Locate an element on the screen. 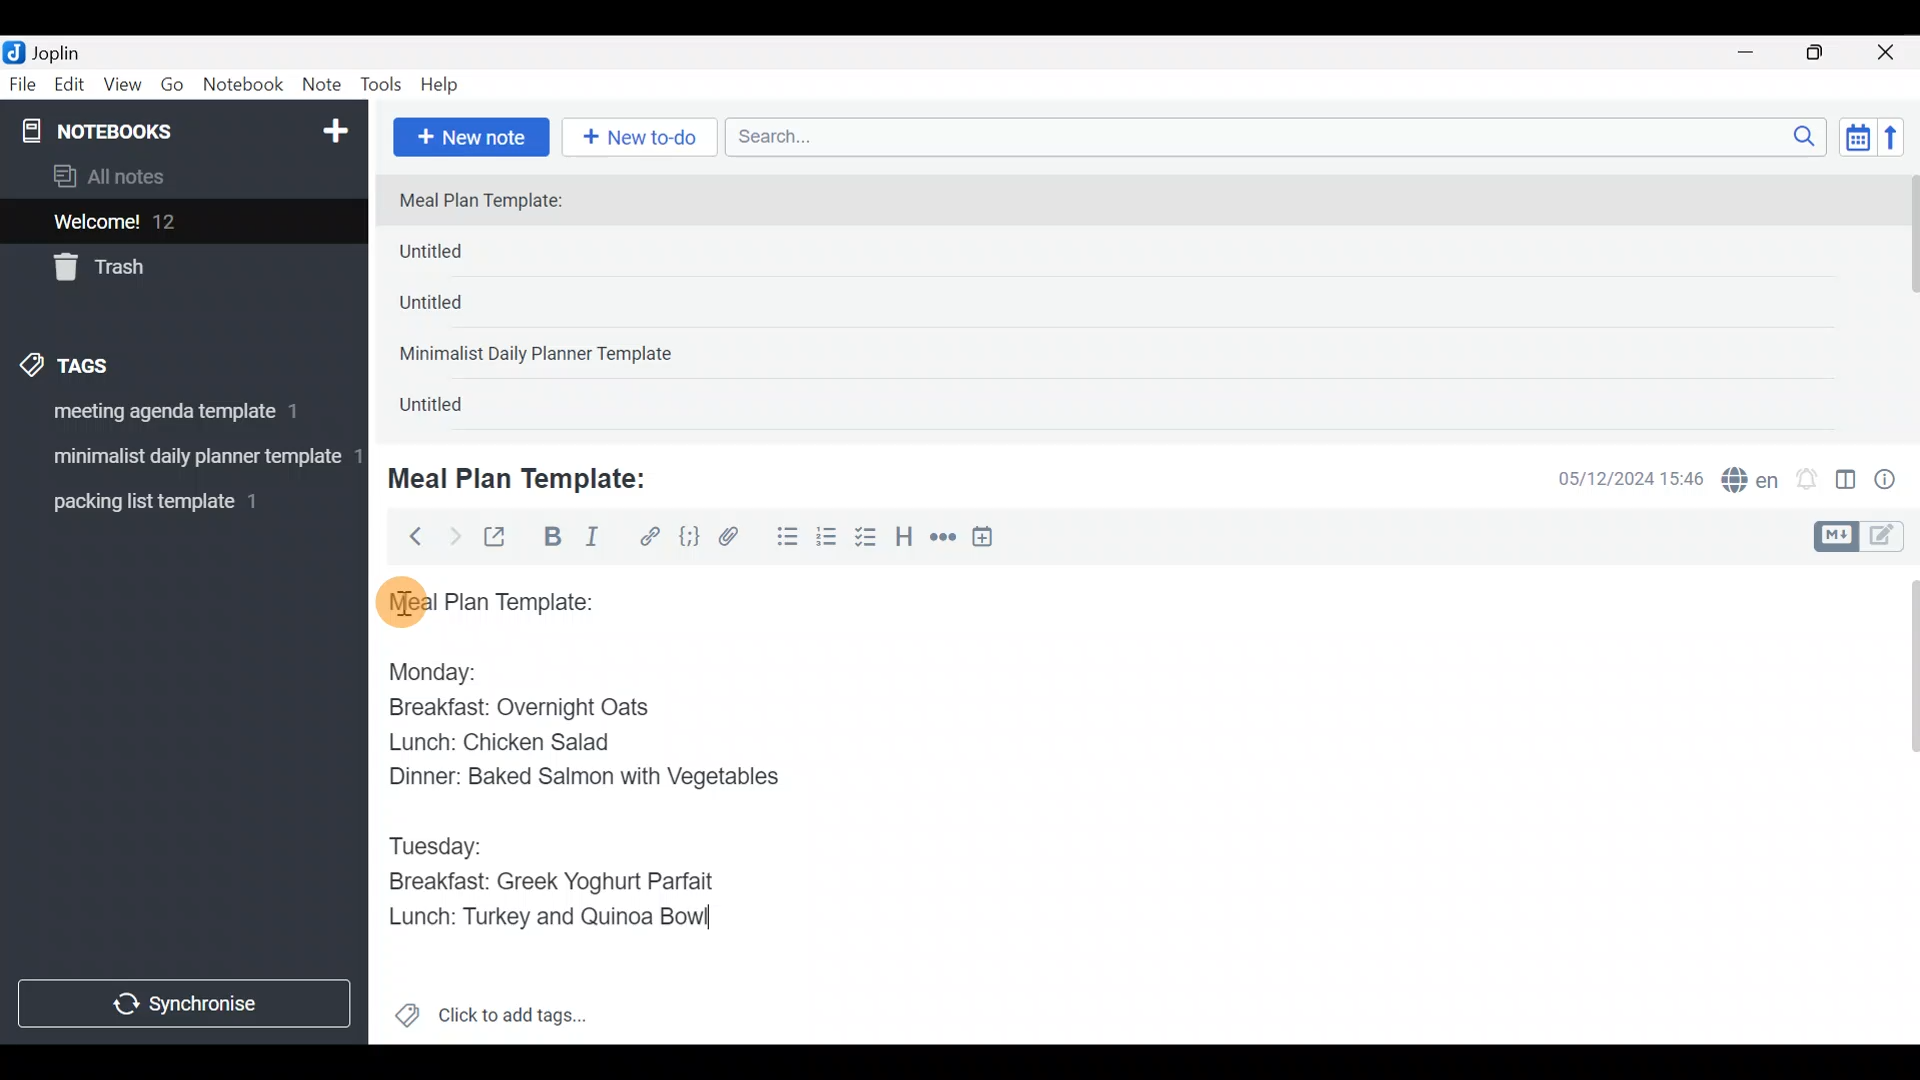  Edit is located at coordinates (70, 88).